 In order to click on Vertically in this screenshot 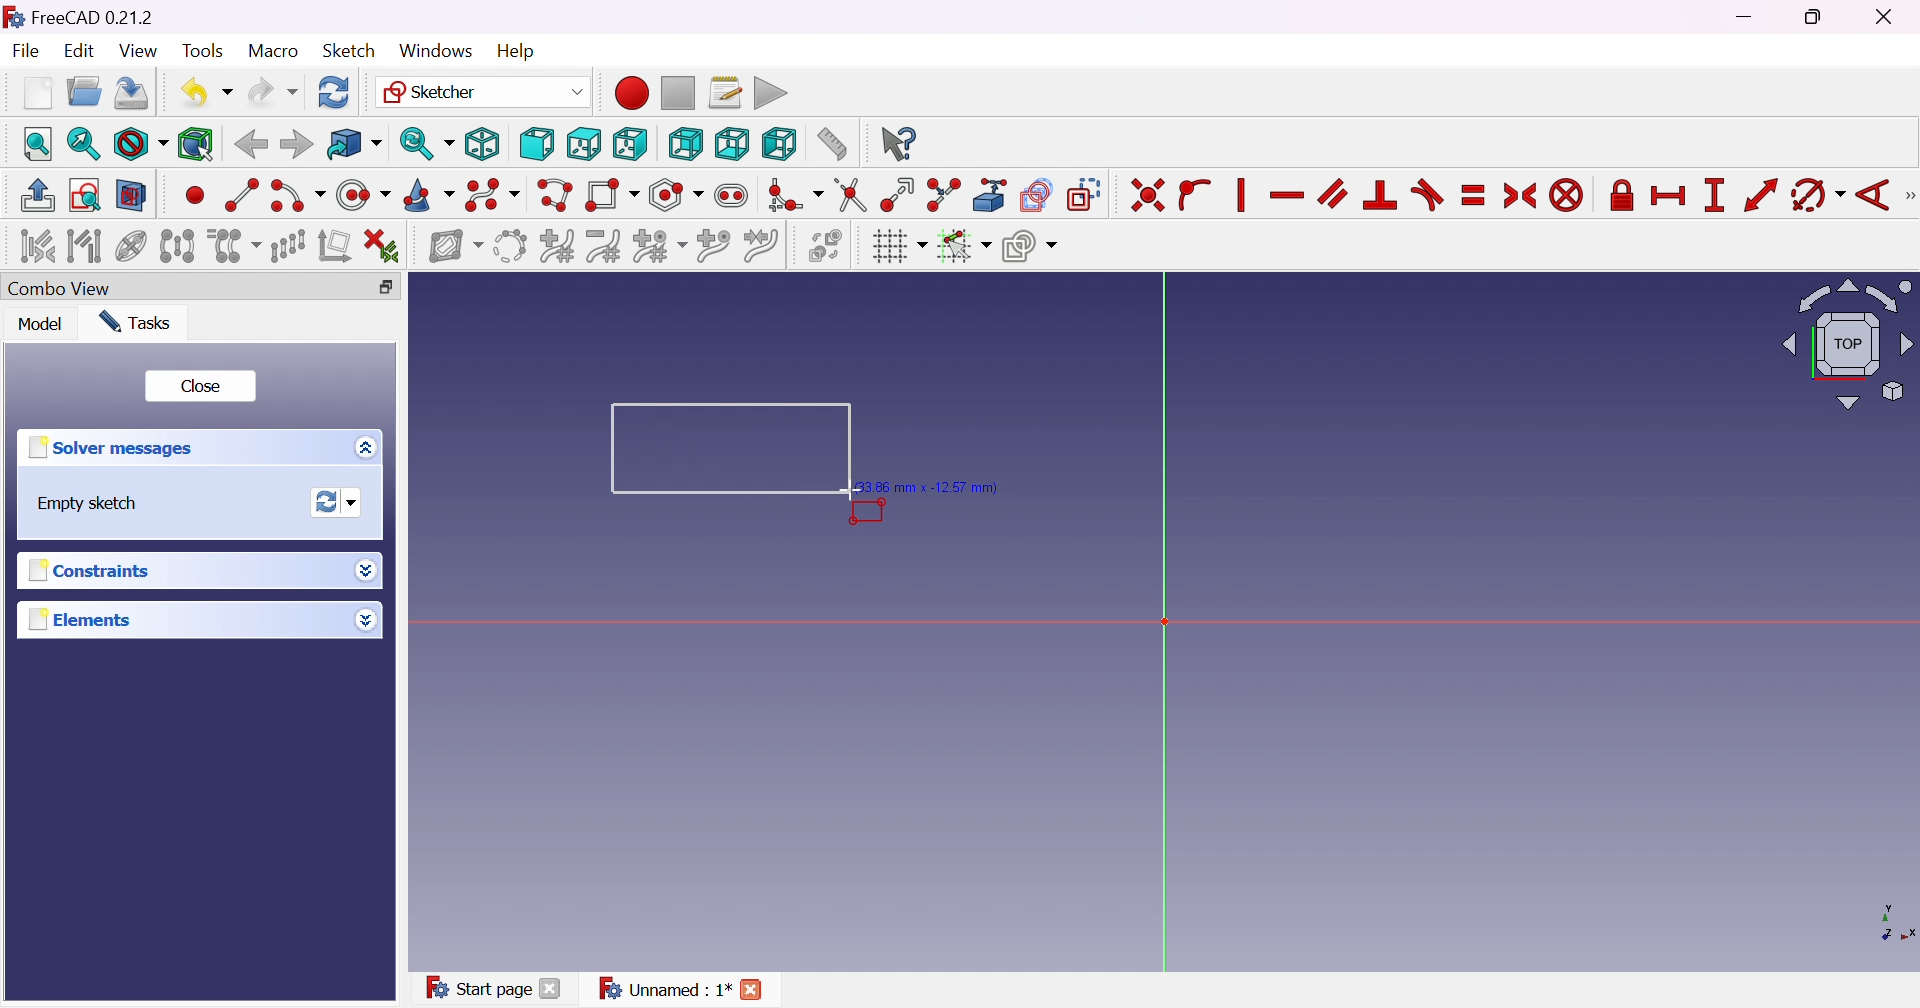, I will do `click(1239, 195)`.